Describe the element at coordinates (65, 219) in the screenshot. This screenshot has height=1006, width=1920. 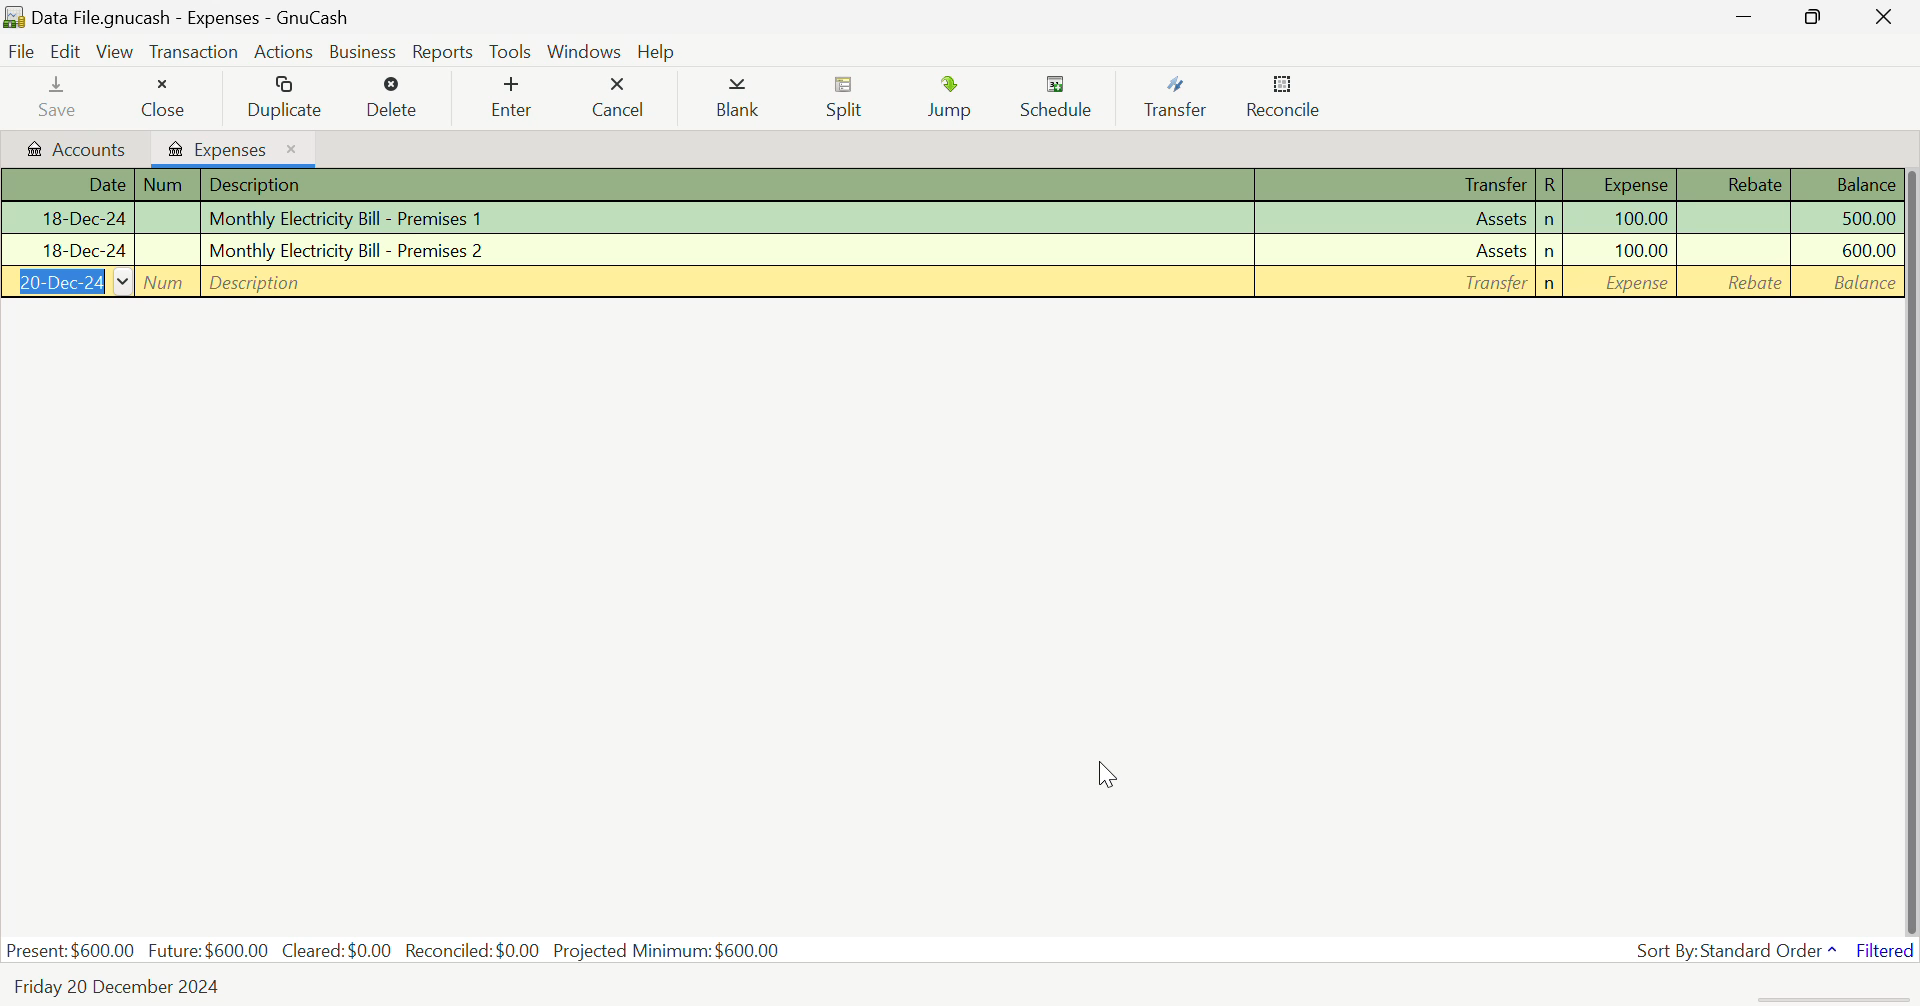
I see `Date` at that location.